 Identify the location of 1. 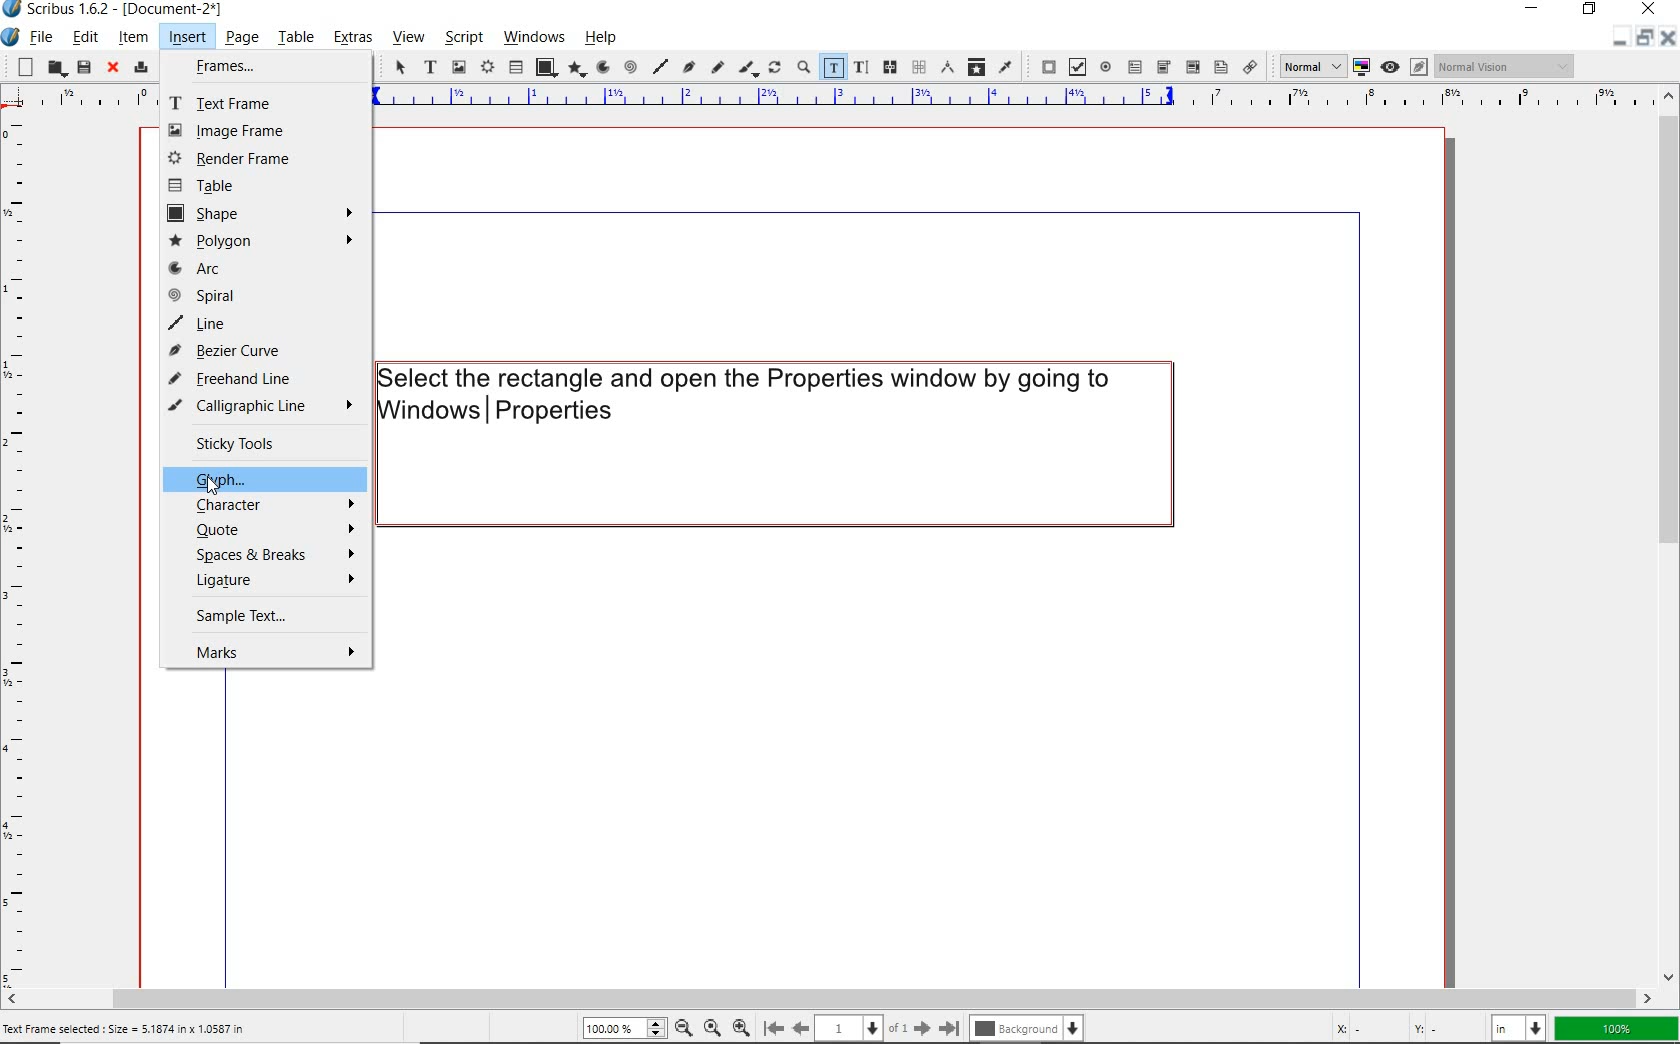
(849, 1025).